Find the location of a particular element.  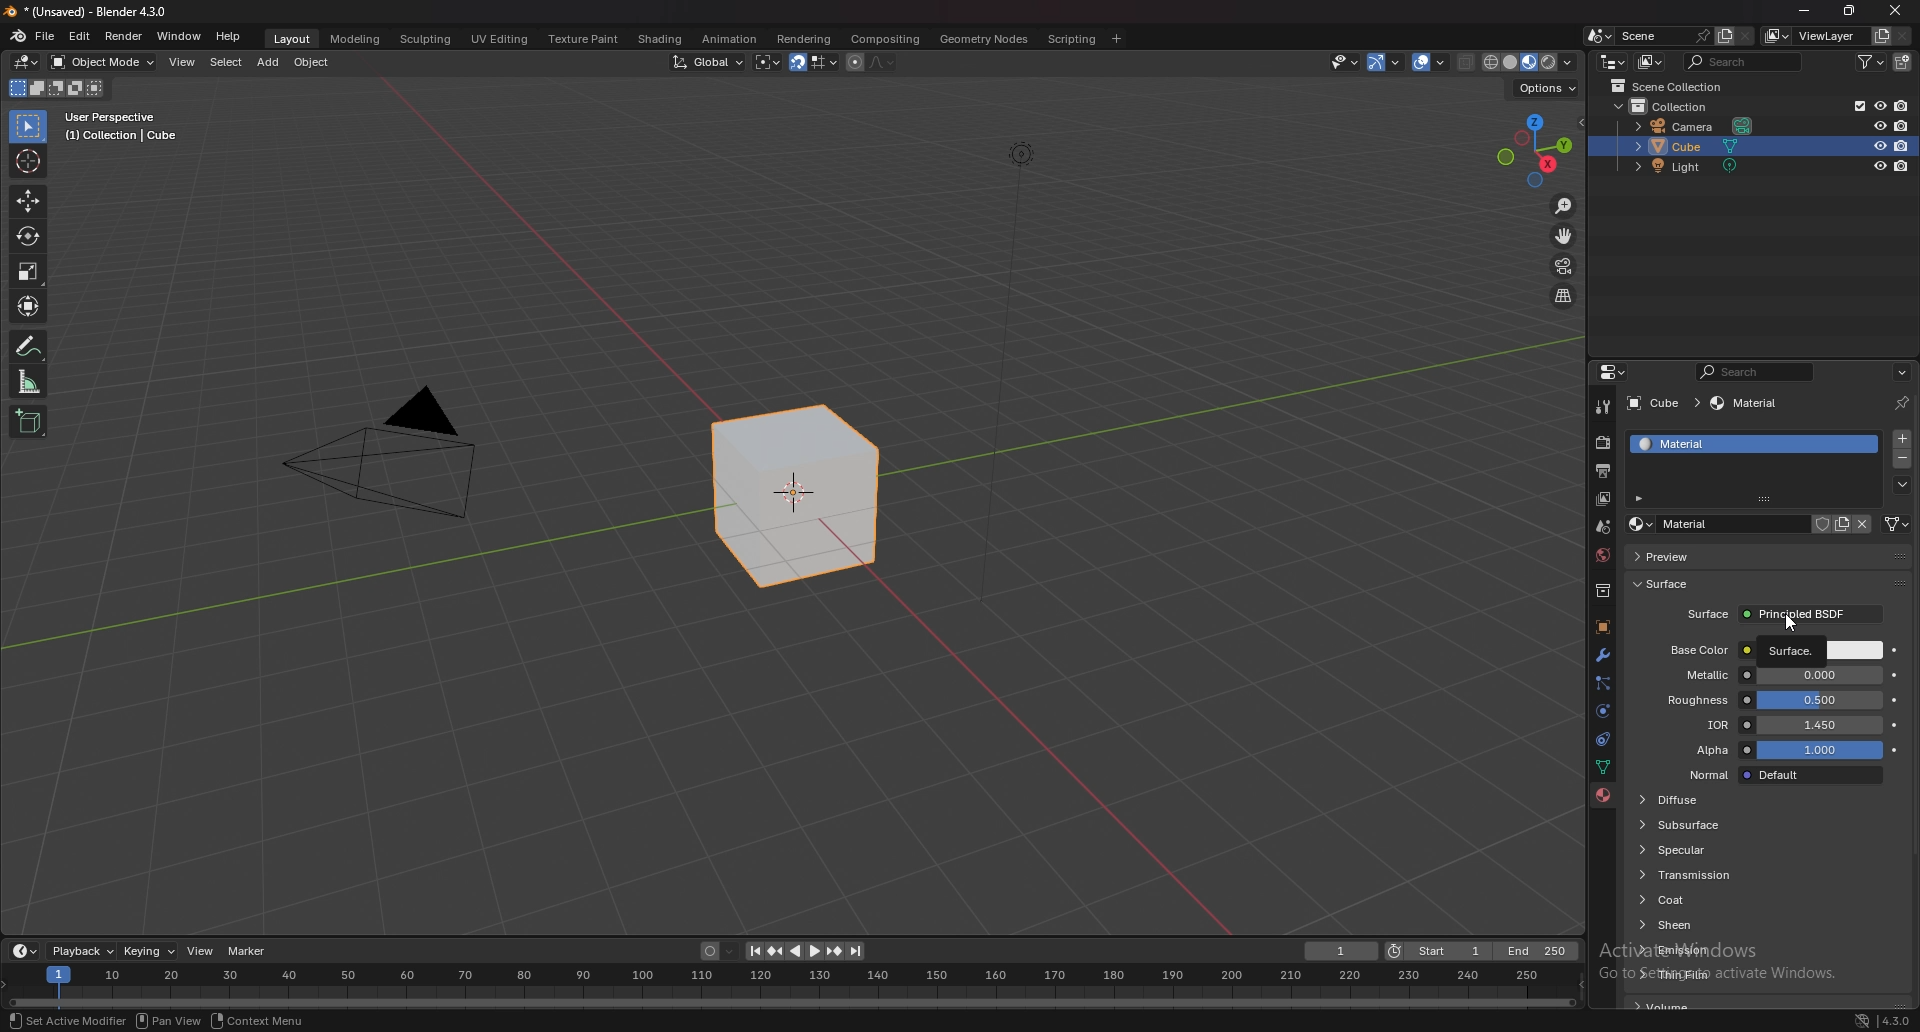

hide in viewport is located at coordinates (1879, 125).